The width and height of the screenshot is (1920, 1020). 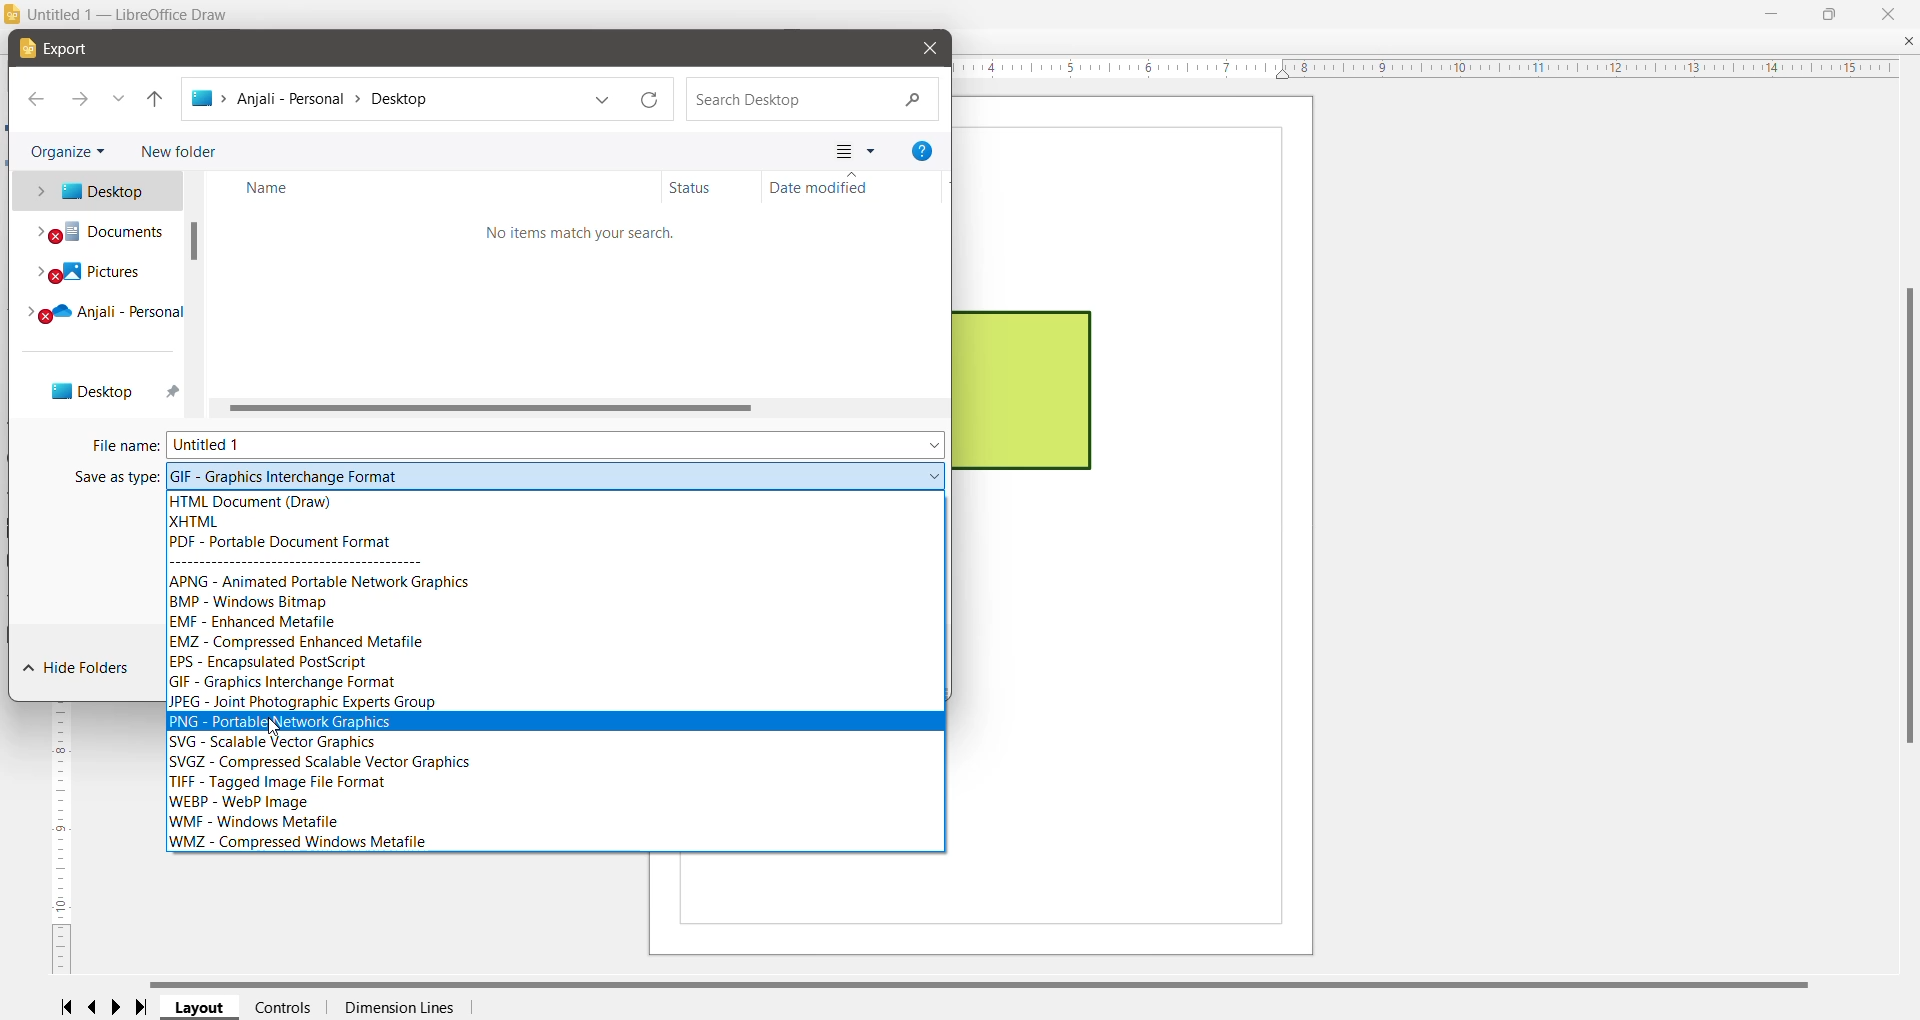 What do you see at coordinates (1891, 13) in the screenshot?
I see `Close` at bounding box center [1891, 13].